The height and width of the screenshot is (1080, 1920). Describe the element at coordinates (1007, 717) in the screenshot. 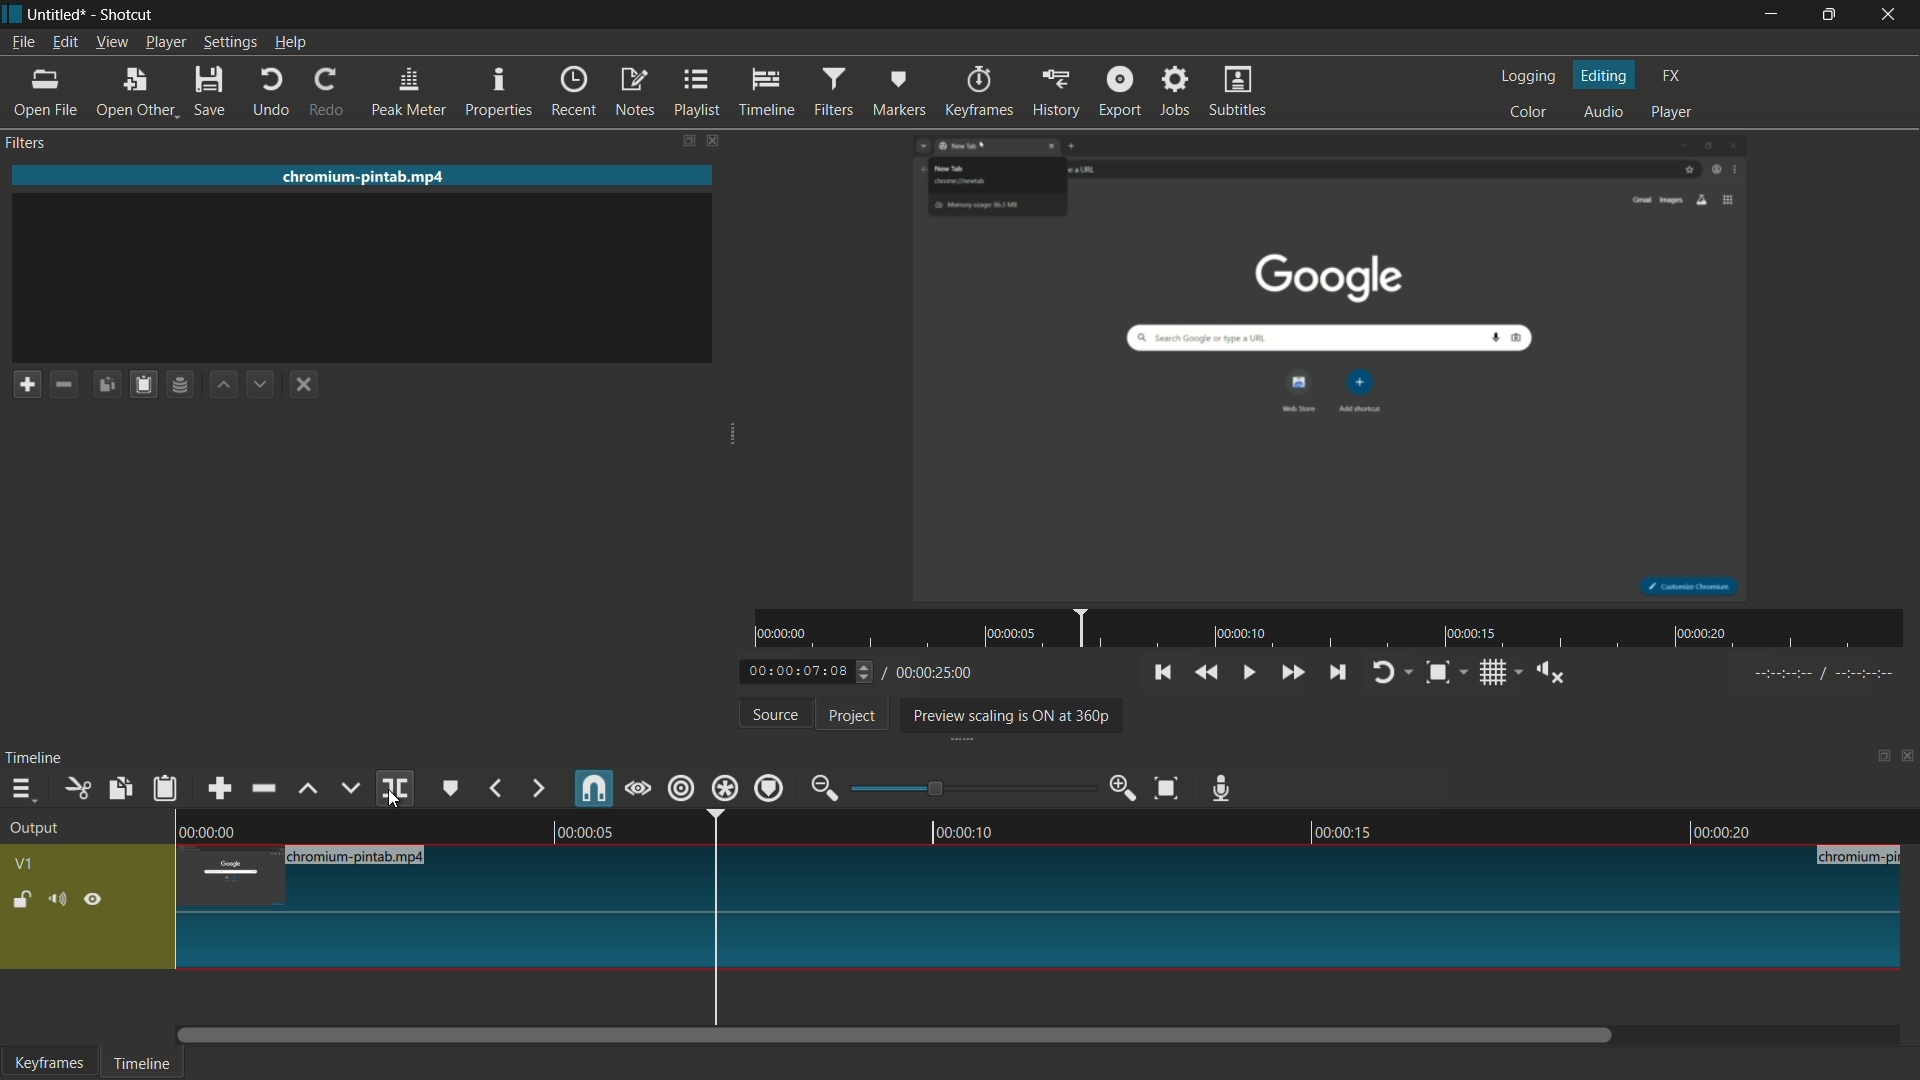

I see `preview scaling is on at 360p` at that location.